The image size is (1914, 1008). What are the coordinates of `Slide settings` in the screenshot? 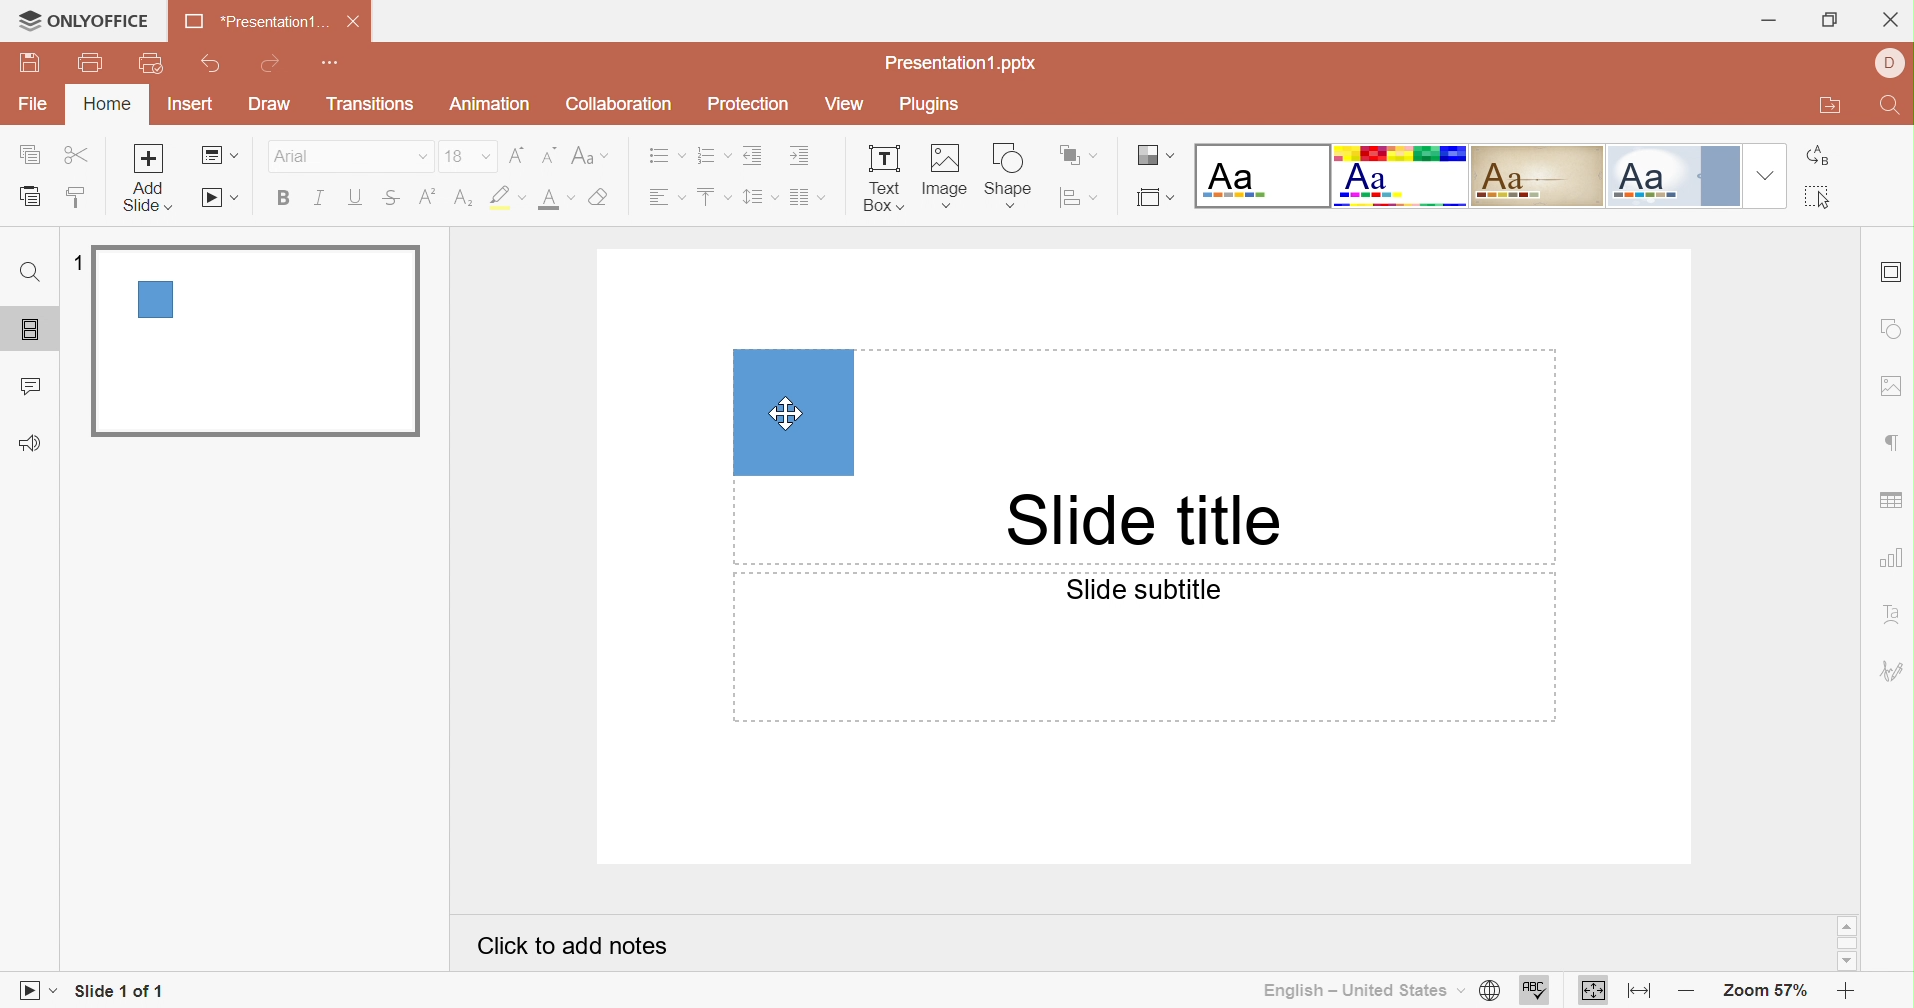 It's located at (1892, 269).